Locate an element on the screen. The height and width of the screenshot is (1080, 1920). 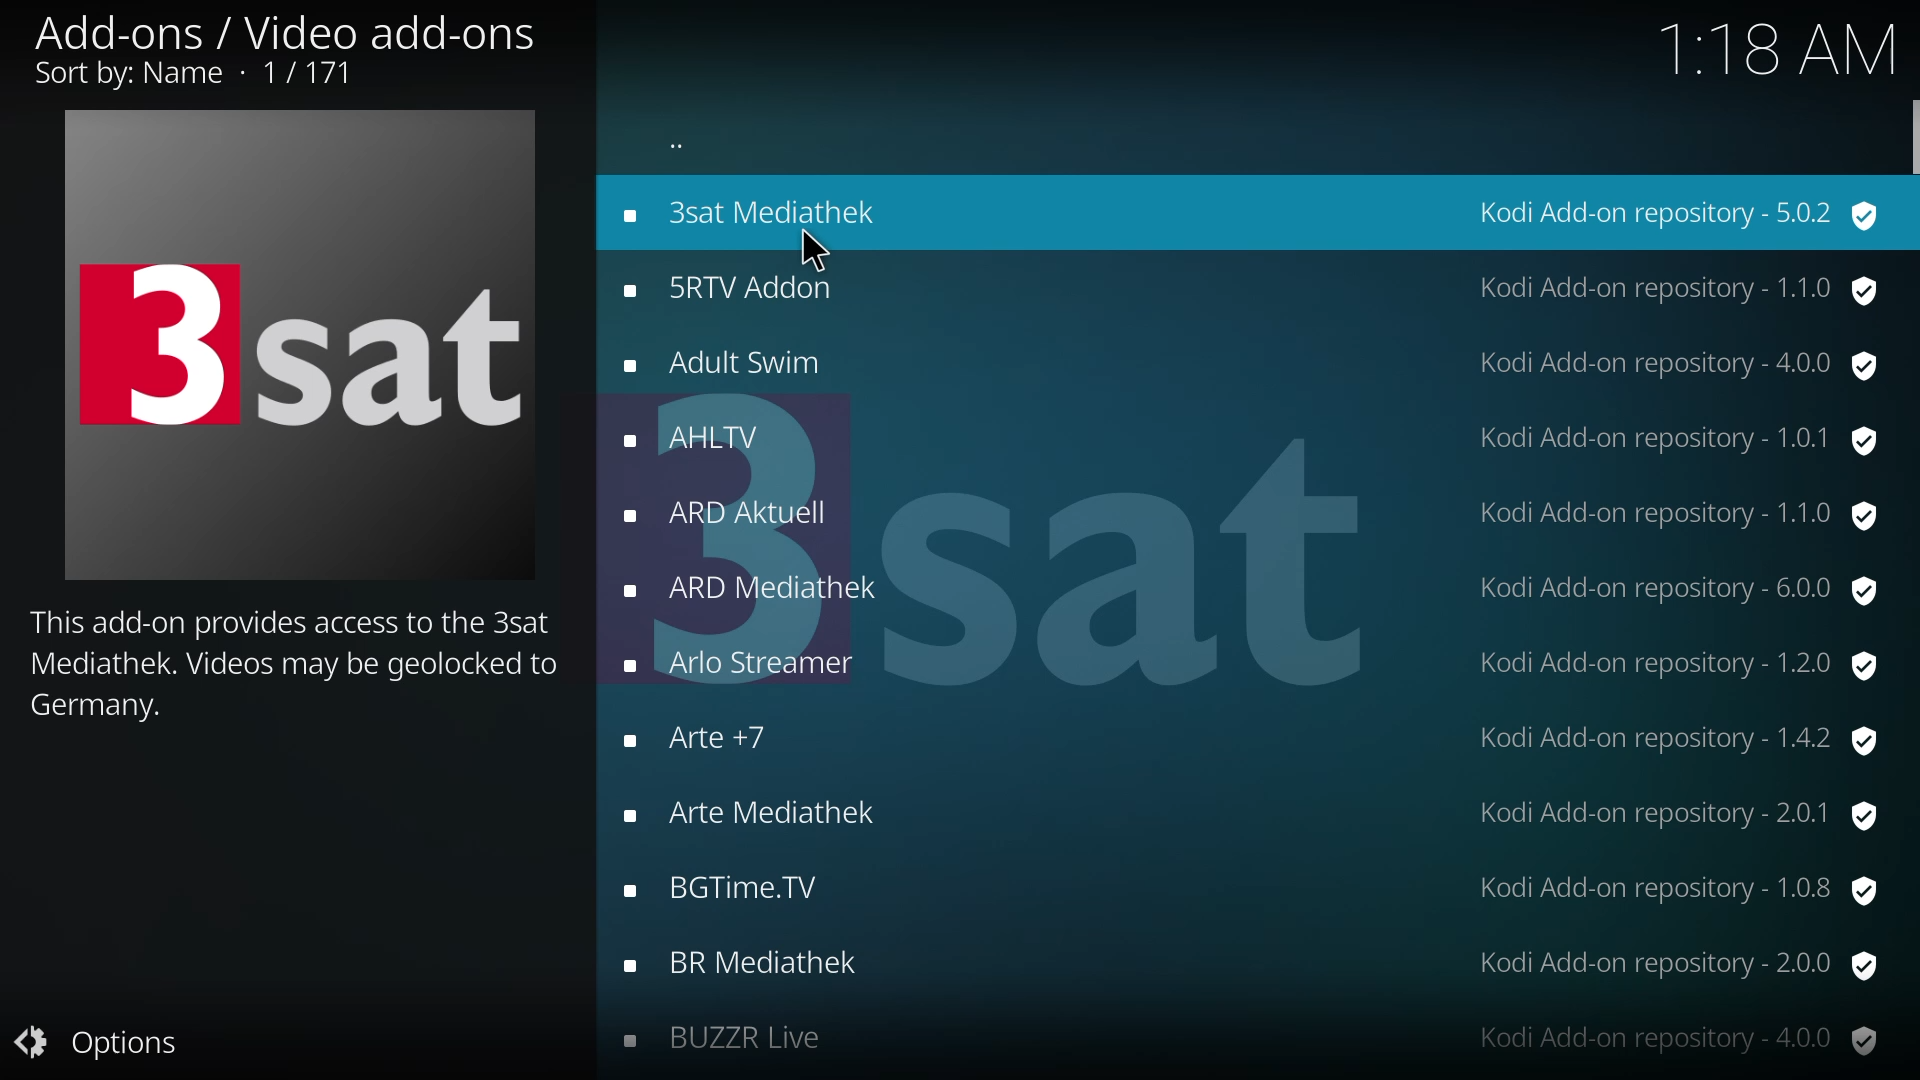
version is located at coordinates (1668, 592).